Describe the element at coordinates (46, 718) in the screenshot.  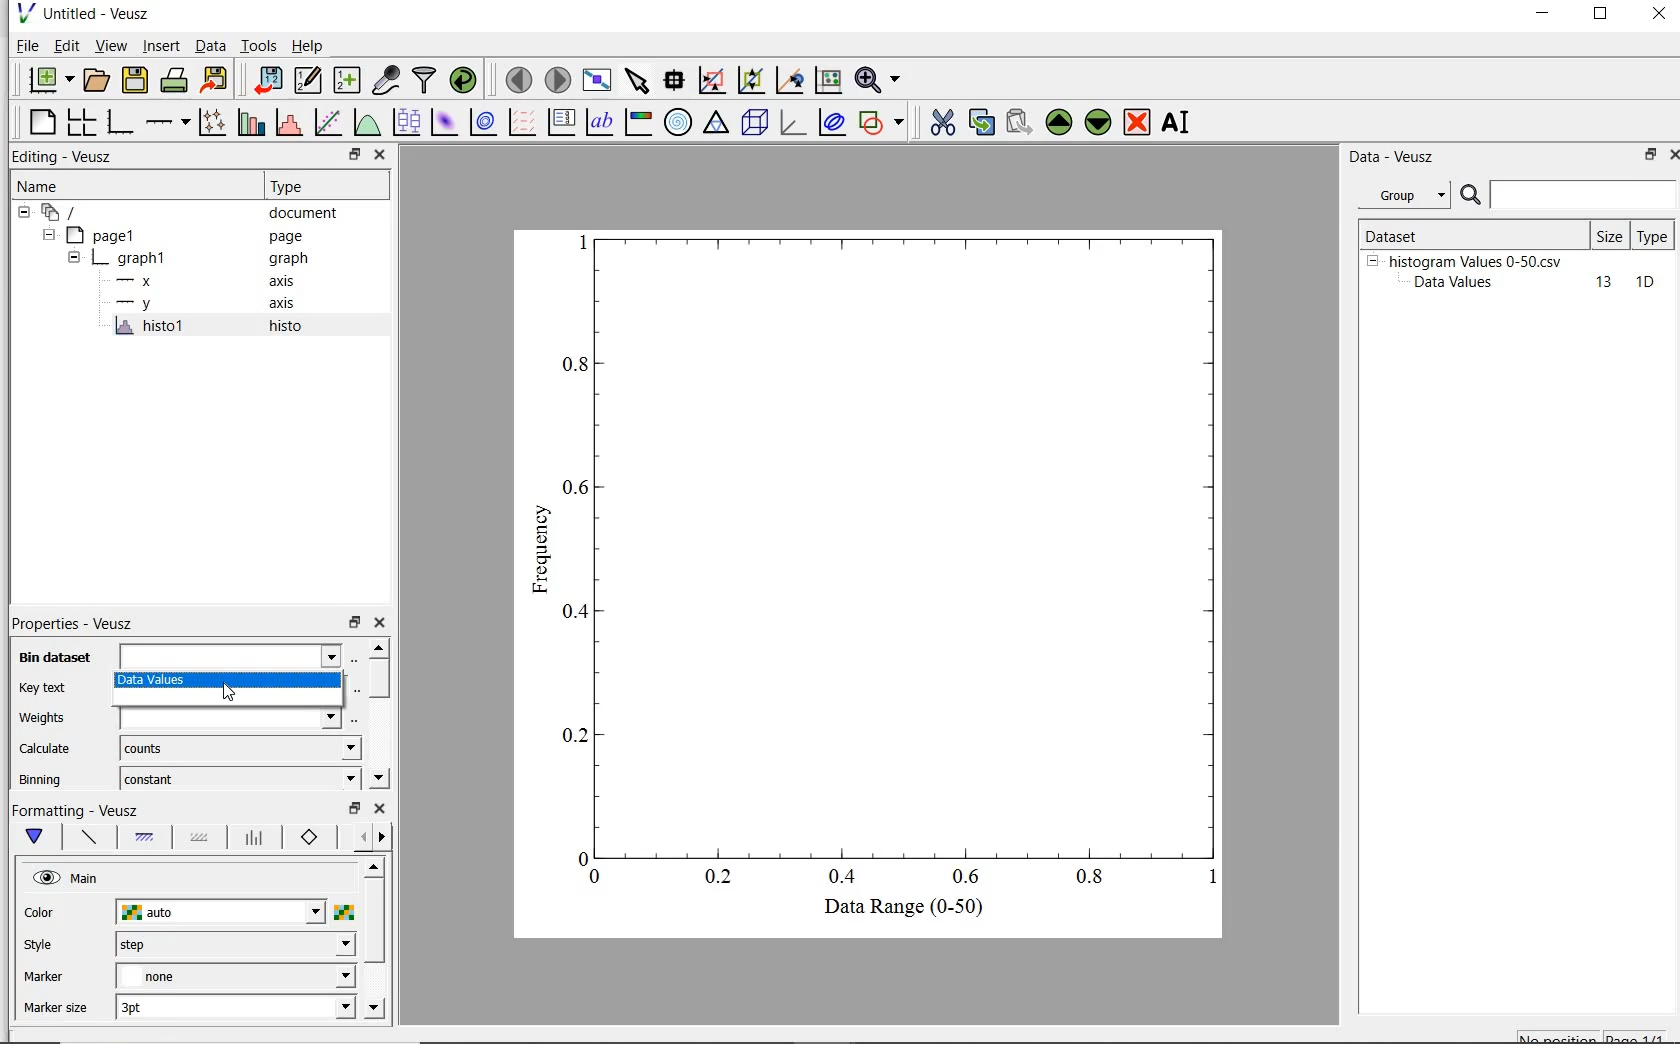
I see `Weights` at that location.